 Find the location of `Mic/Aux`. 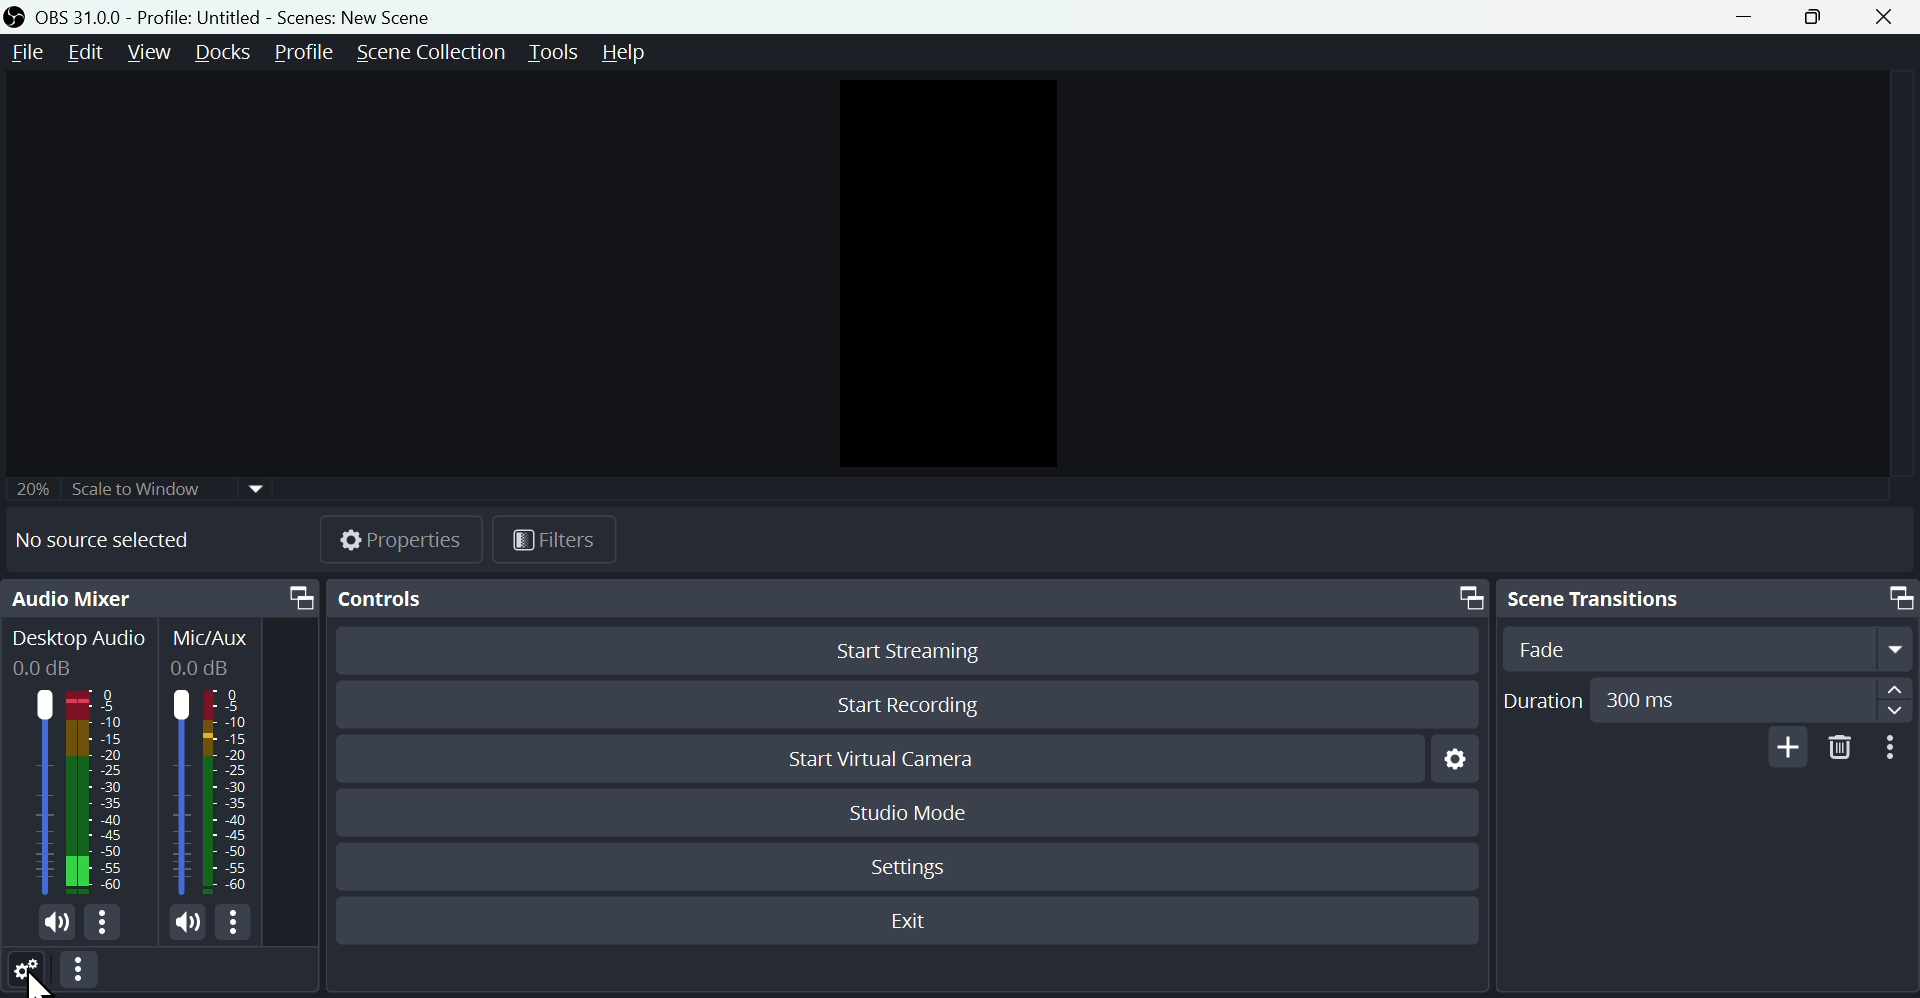

Mic/Aux is located at coordinates (228, 796).